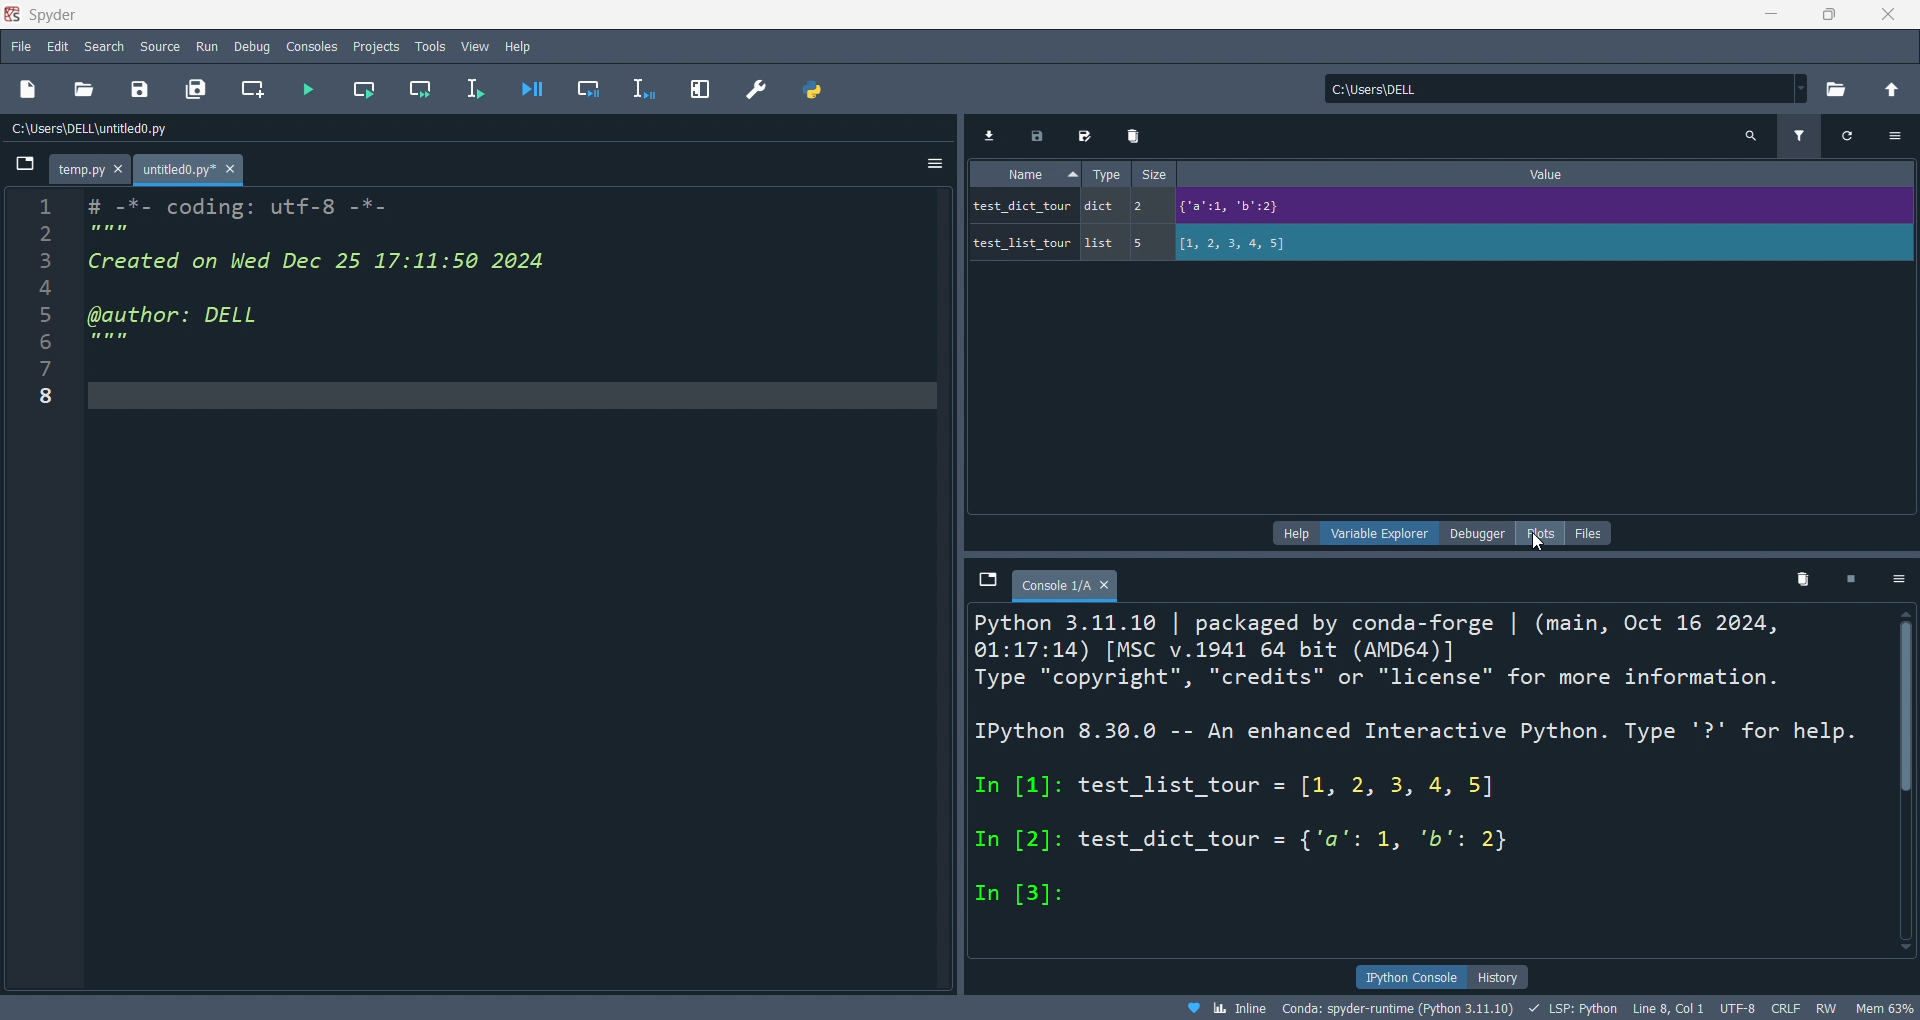  I want to click on options, so click(1894, 136).